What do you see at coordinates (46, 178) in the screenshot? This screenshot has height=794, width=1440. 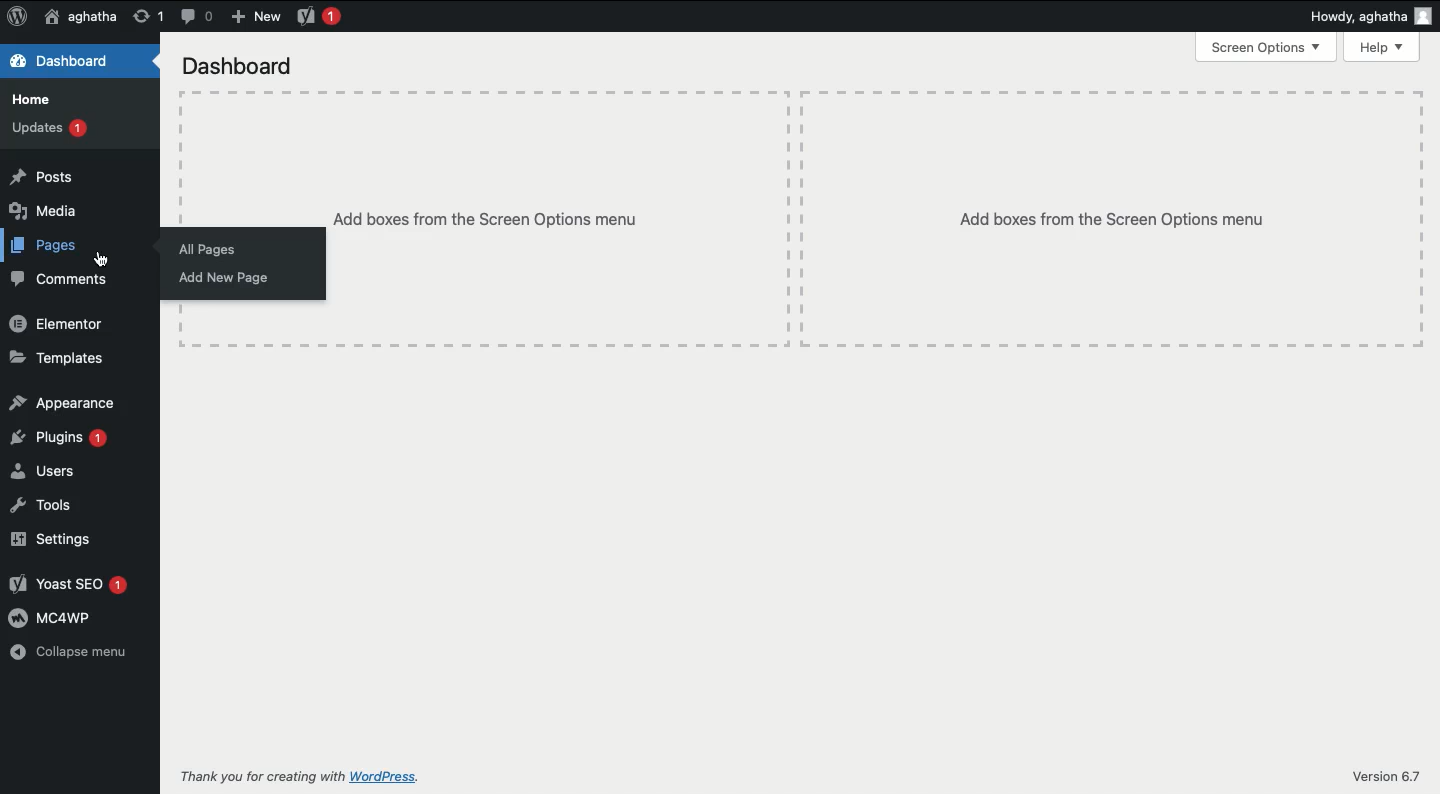 I see `Posts` at bounding box center [46, 178].